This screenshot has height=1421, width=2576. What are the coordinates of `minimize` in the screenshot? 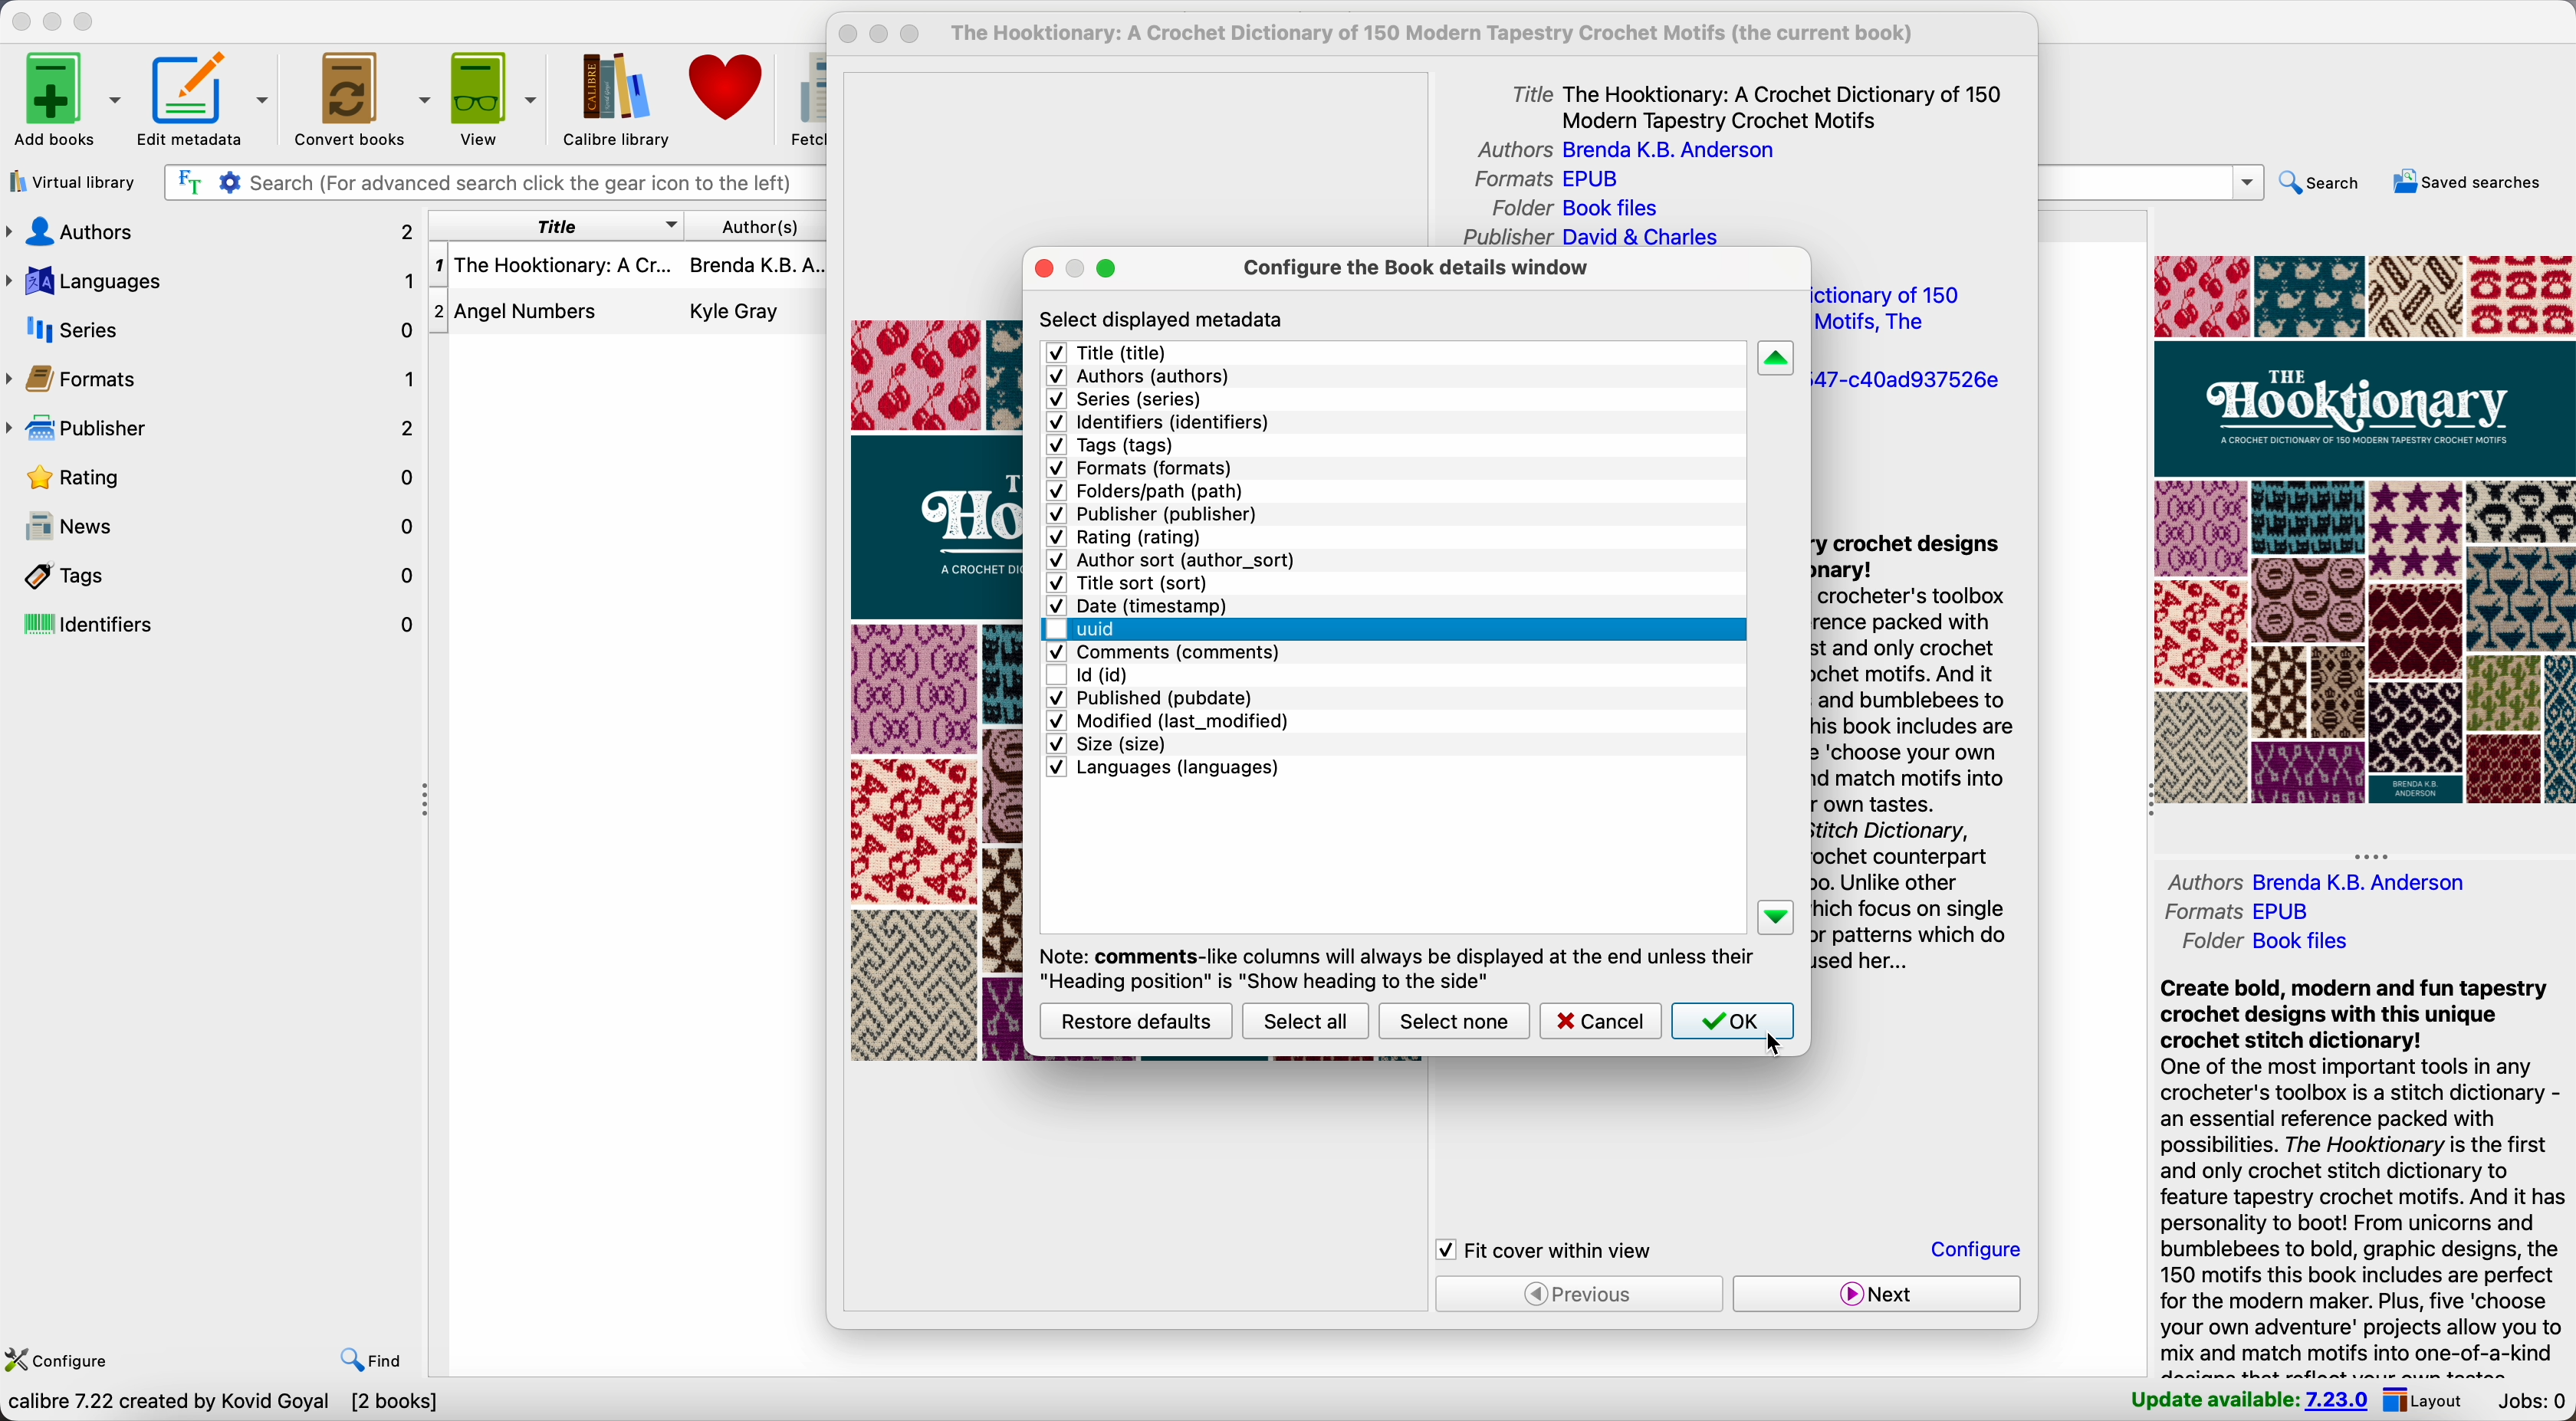 It's located at (57, 20).